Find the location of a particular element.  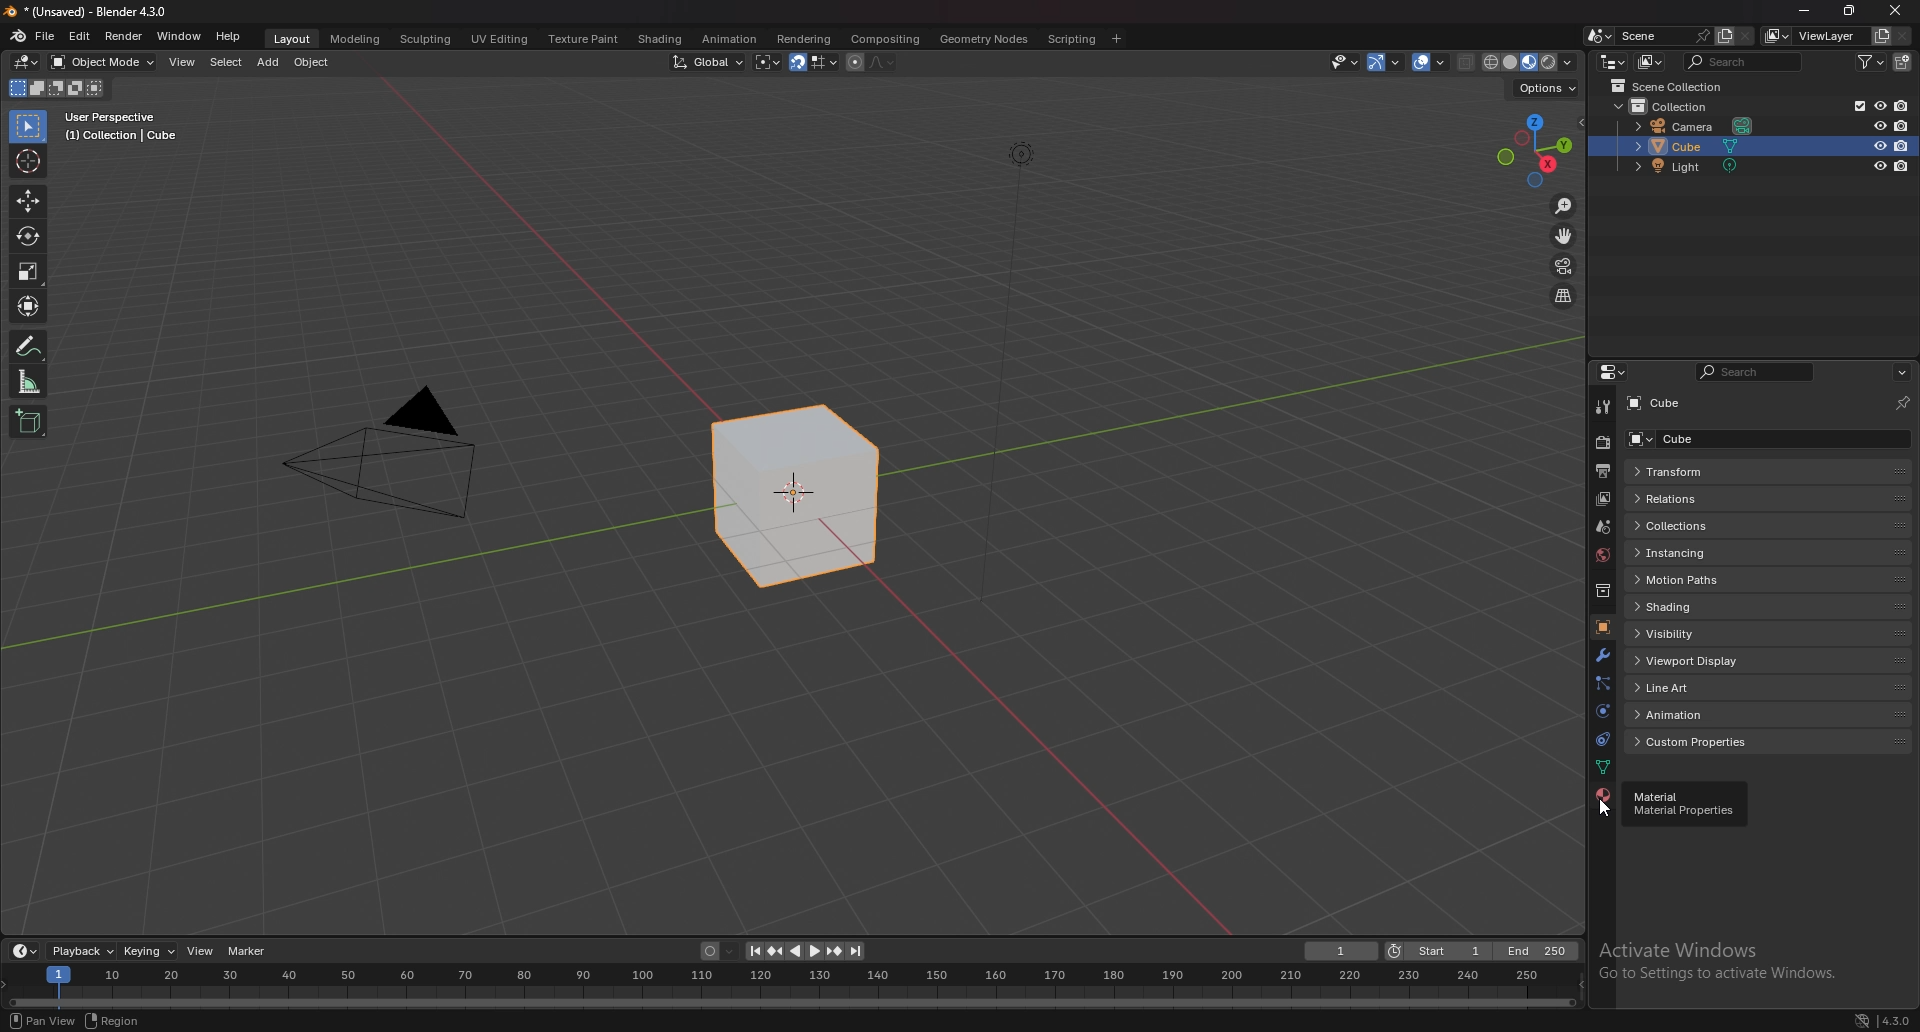

editor type is located at coordinates (26, 62).